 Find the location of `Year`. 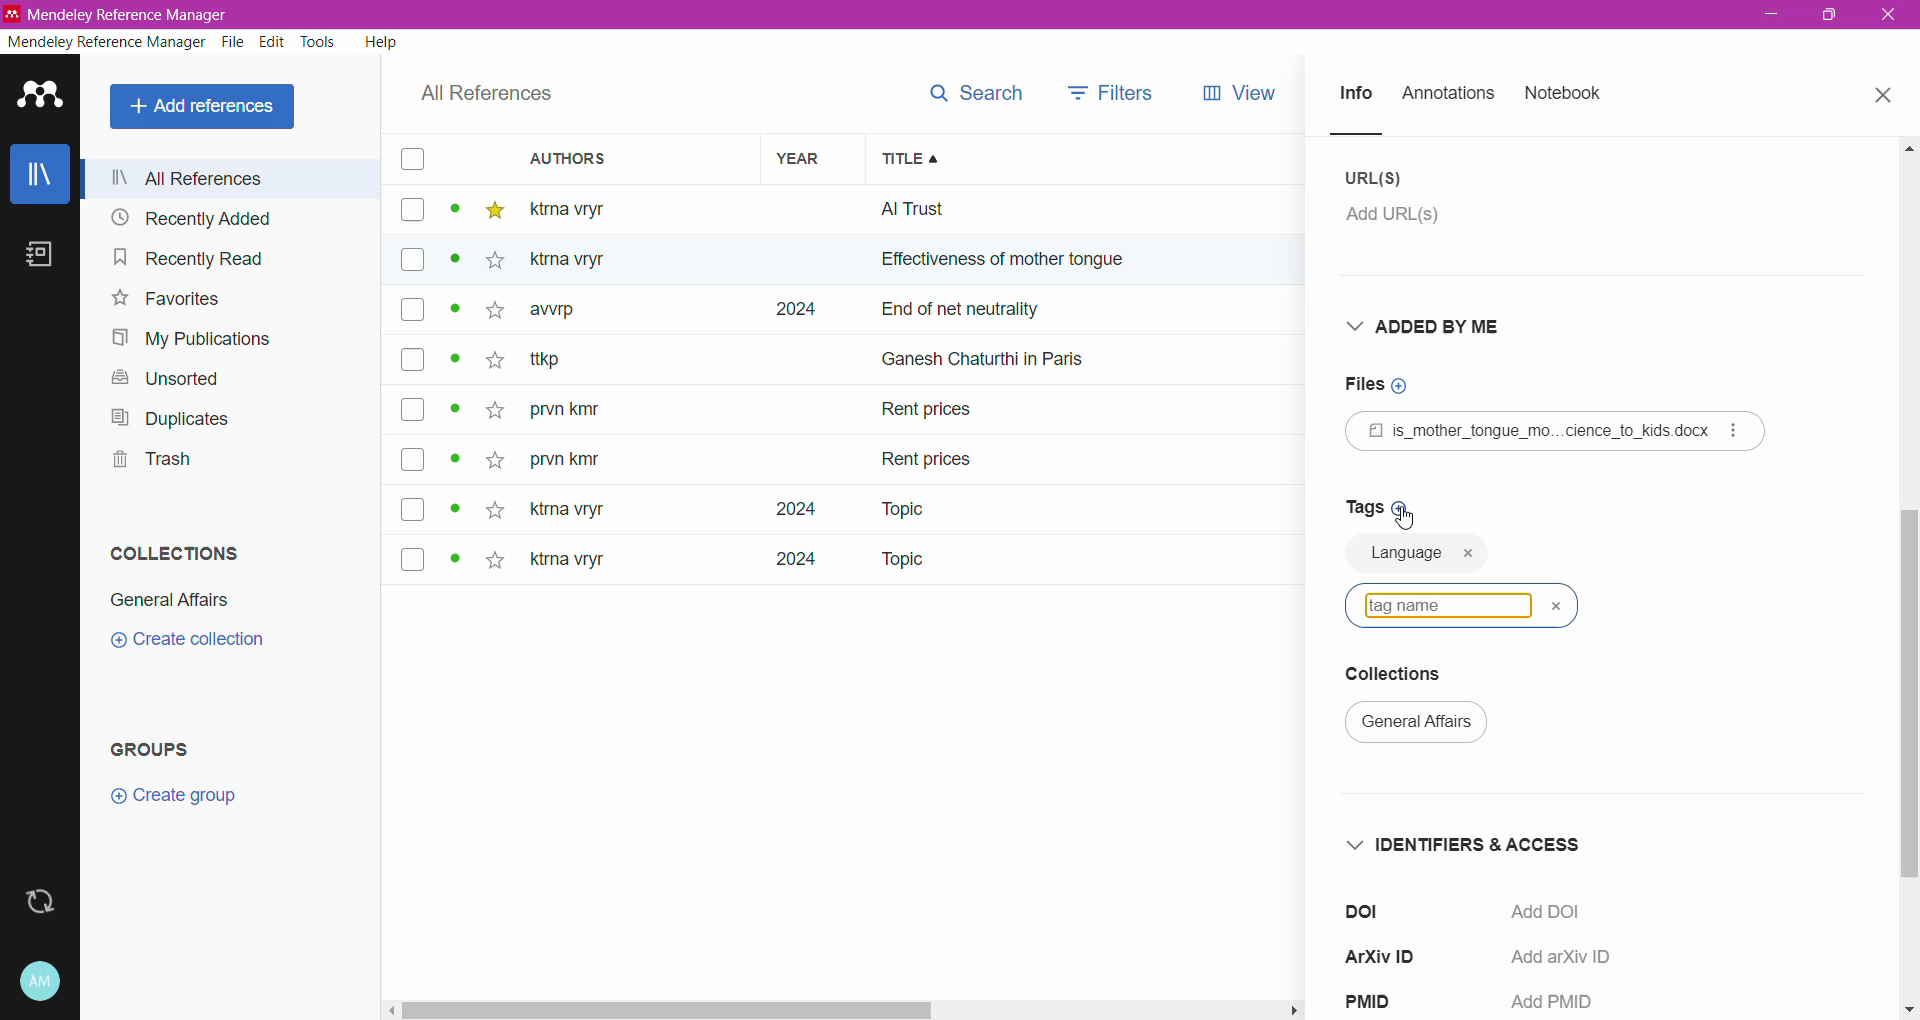

Year is located at coordinates (804, 158).